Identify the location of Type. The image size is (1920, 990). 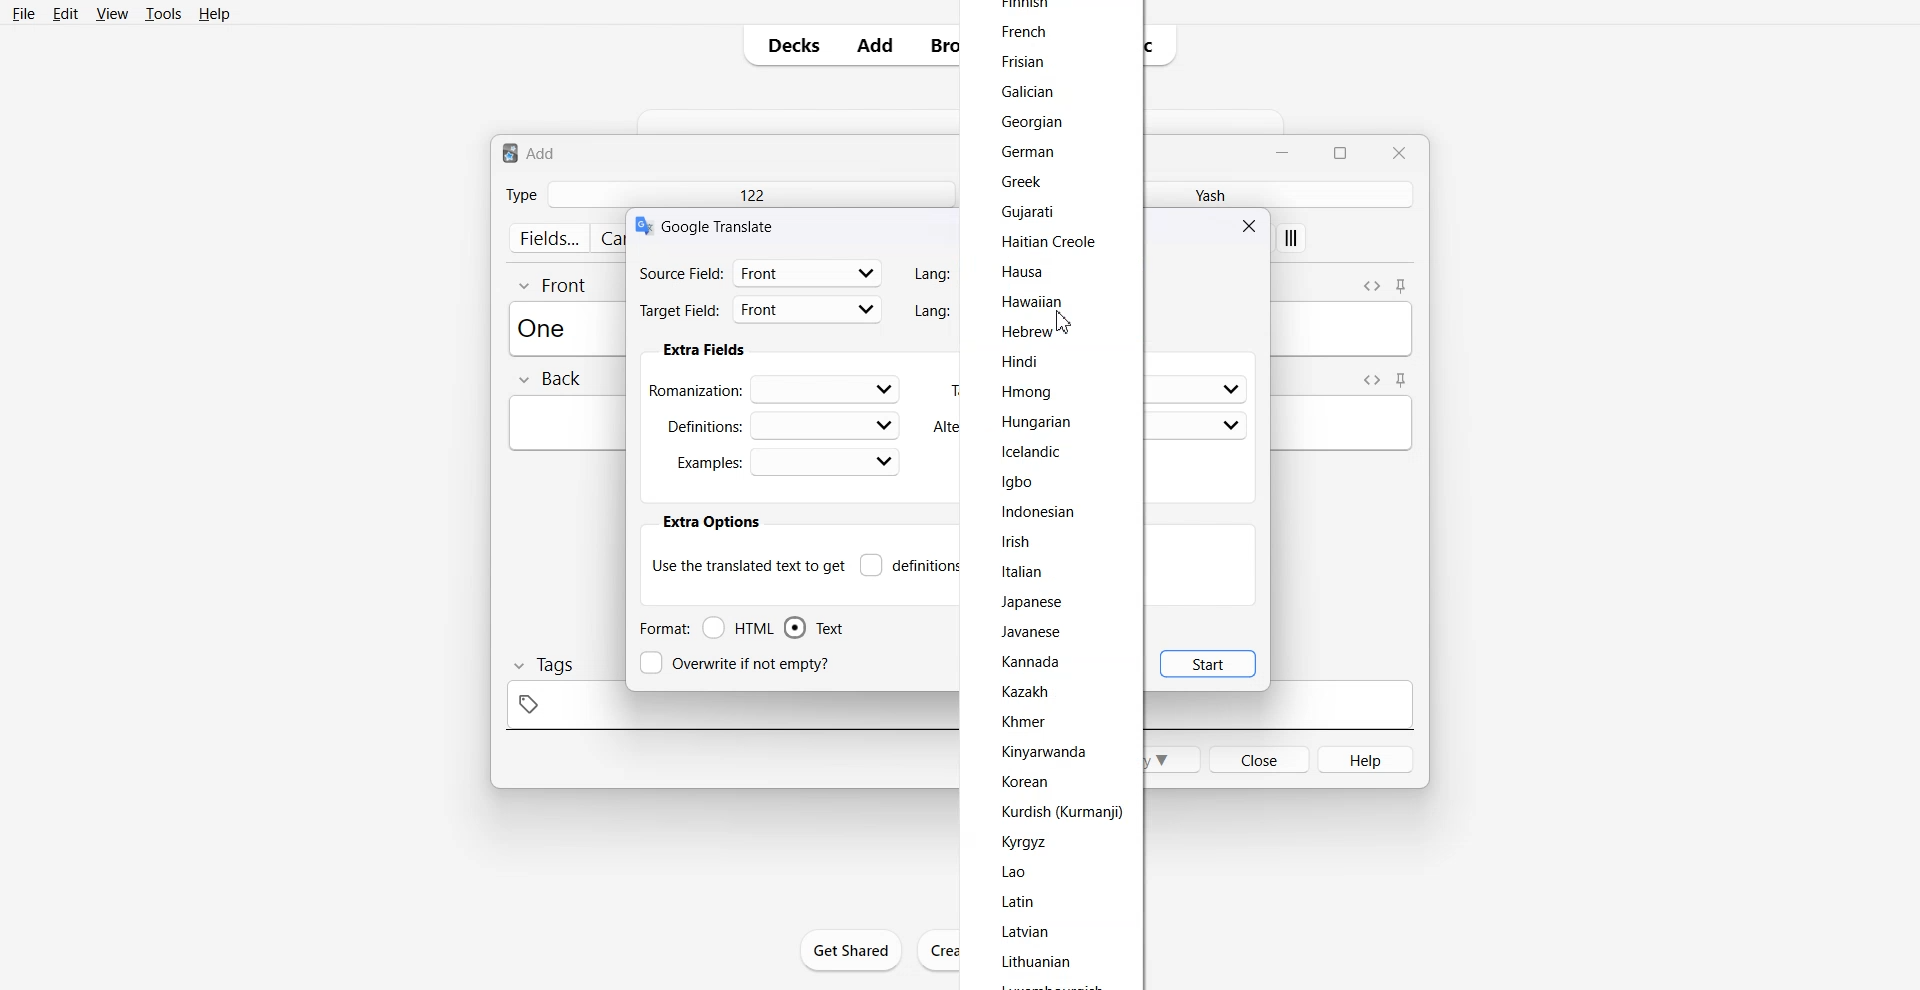
(521, 194).